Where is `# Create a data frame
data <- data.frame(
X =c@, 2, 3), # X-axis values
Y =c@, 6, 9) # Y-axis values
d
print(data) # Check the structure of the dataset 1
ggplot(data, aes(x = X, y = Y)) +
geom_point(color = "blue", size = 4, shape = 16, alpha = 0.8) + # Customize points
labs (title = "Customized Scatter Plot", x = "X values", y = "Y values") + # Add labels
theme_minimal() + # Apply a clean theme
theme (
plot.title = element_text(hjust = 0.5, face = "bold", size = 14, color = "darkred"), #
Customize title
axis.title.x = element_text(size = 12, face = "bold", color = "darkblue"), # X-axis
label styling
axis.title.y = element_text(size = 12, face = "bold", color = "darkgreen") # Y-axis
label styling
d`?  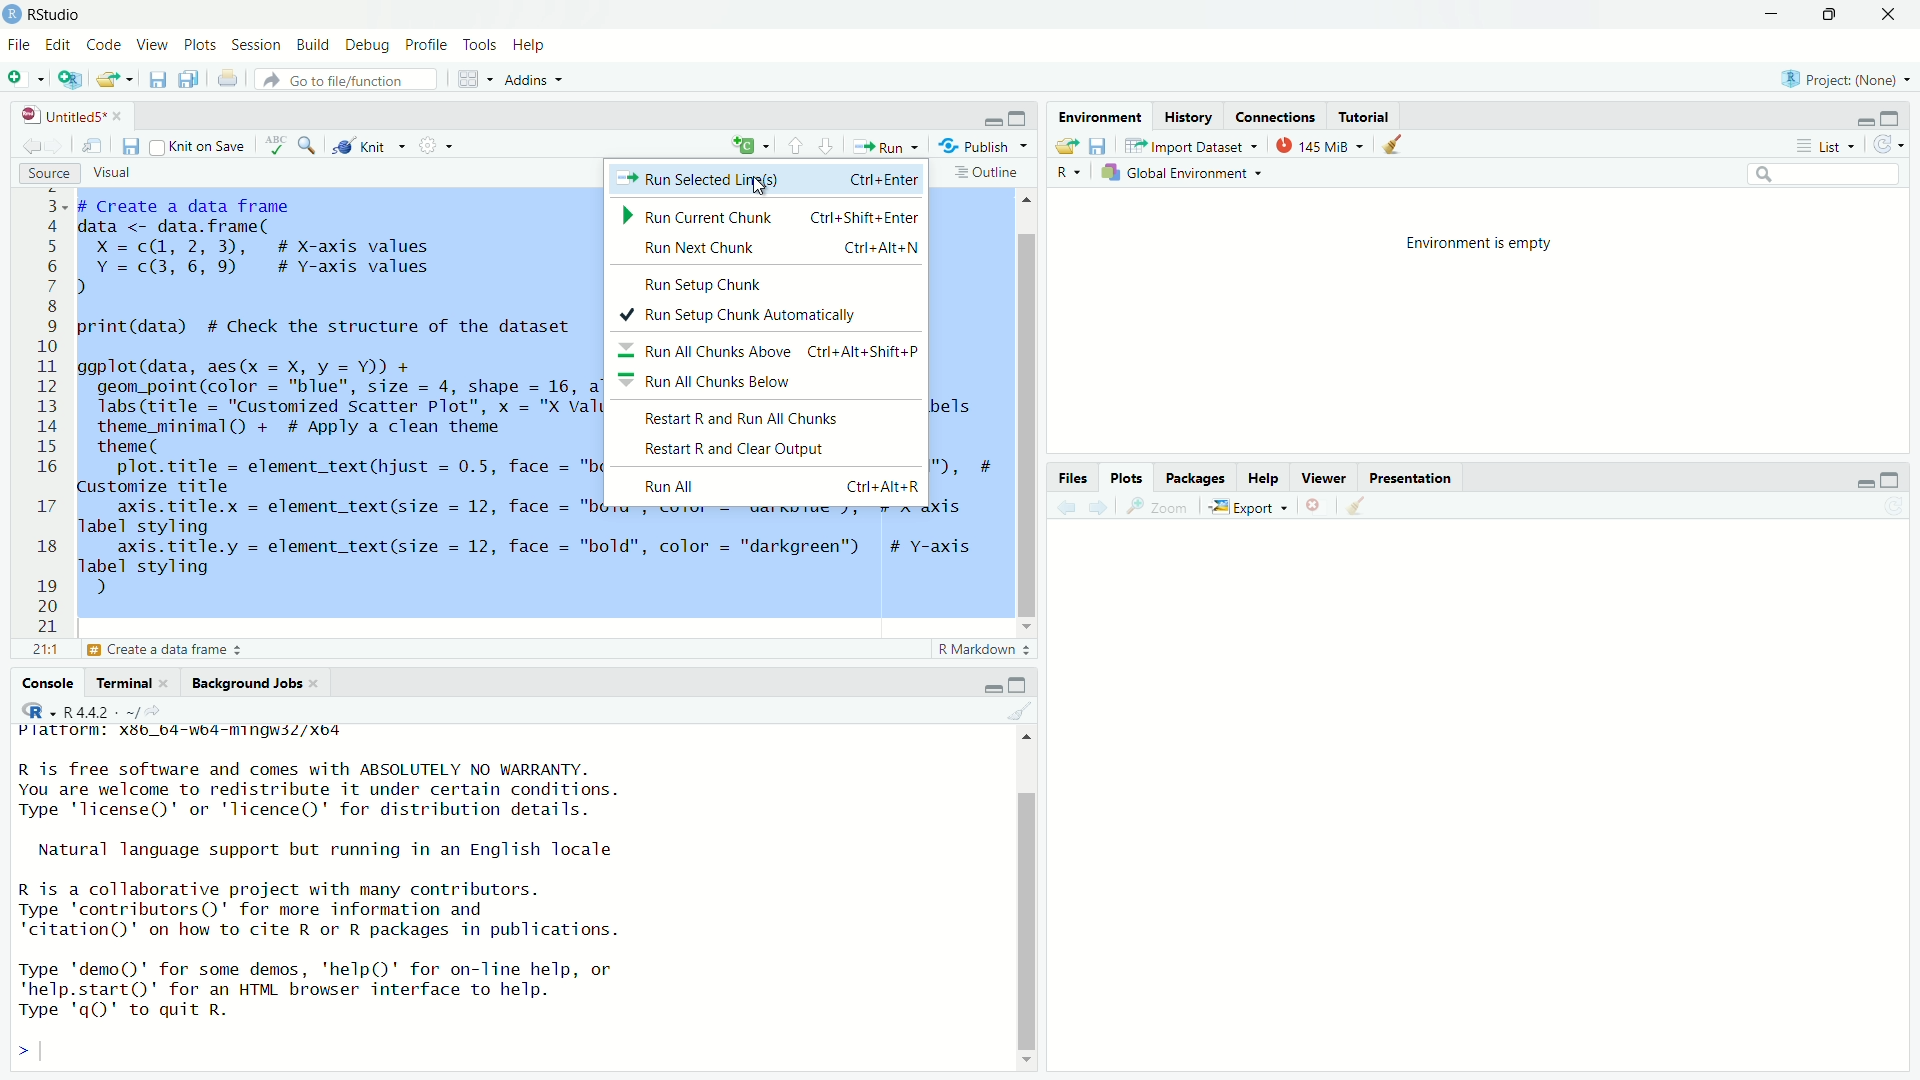 # Create a data frame
data <- data.frame(
X =c@, 2, 3), # X-axis values
Y =c@, 6, 9) # Y-axis values
d
print(data) # Check the structure of the dataset 1
ggplot(data, aes(x = X, y = Y)) +
geom_point(color = "blue", size = 4, shape = 16, alpha = 0.8) + # Customize points
labs (title = "Customized Scatter Plot", x = "X values", y = "Y values") + # Add labels
theme_minimal() + # Apply a clean theme
theme (
plot.title = element_text(hjust = 0.5, face = "bold", size = 14, color = "darkred"), #
Customize title
axis.title.x = element_text(size = 12, face = "bold", color = "darkblue"), # X-axis
label styling
axis.title.y = element_text(size = 12, face = "bold", color = "darkgreen") # Y-axis
label styling
d is located at coordinates (336, 343).